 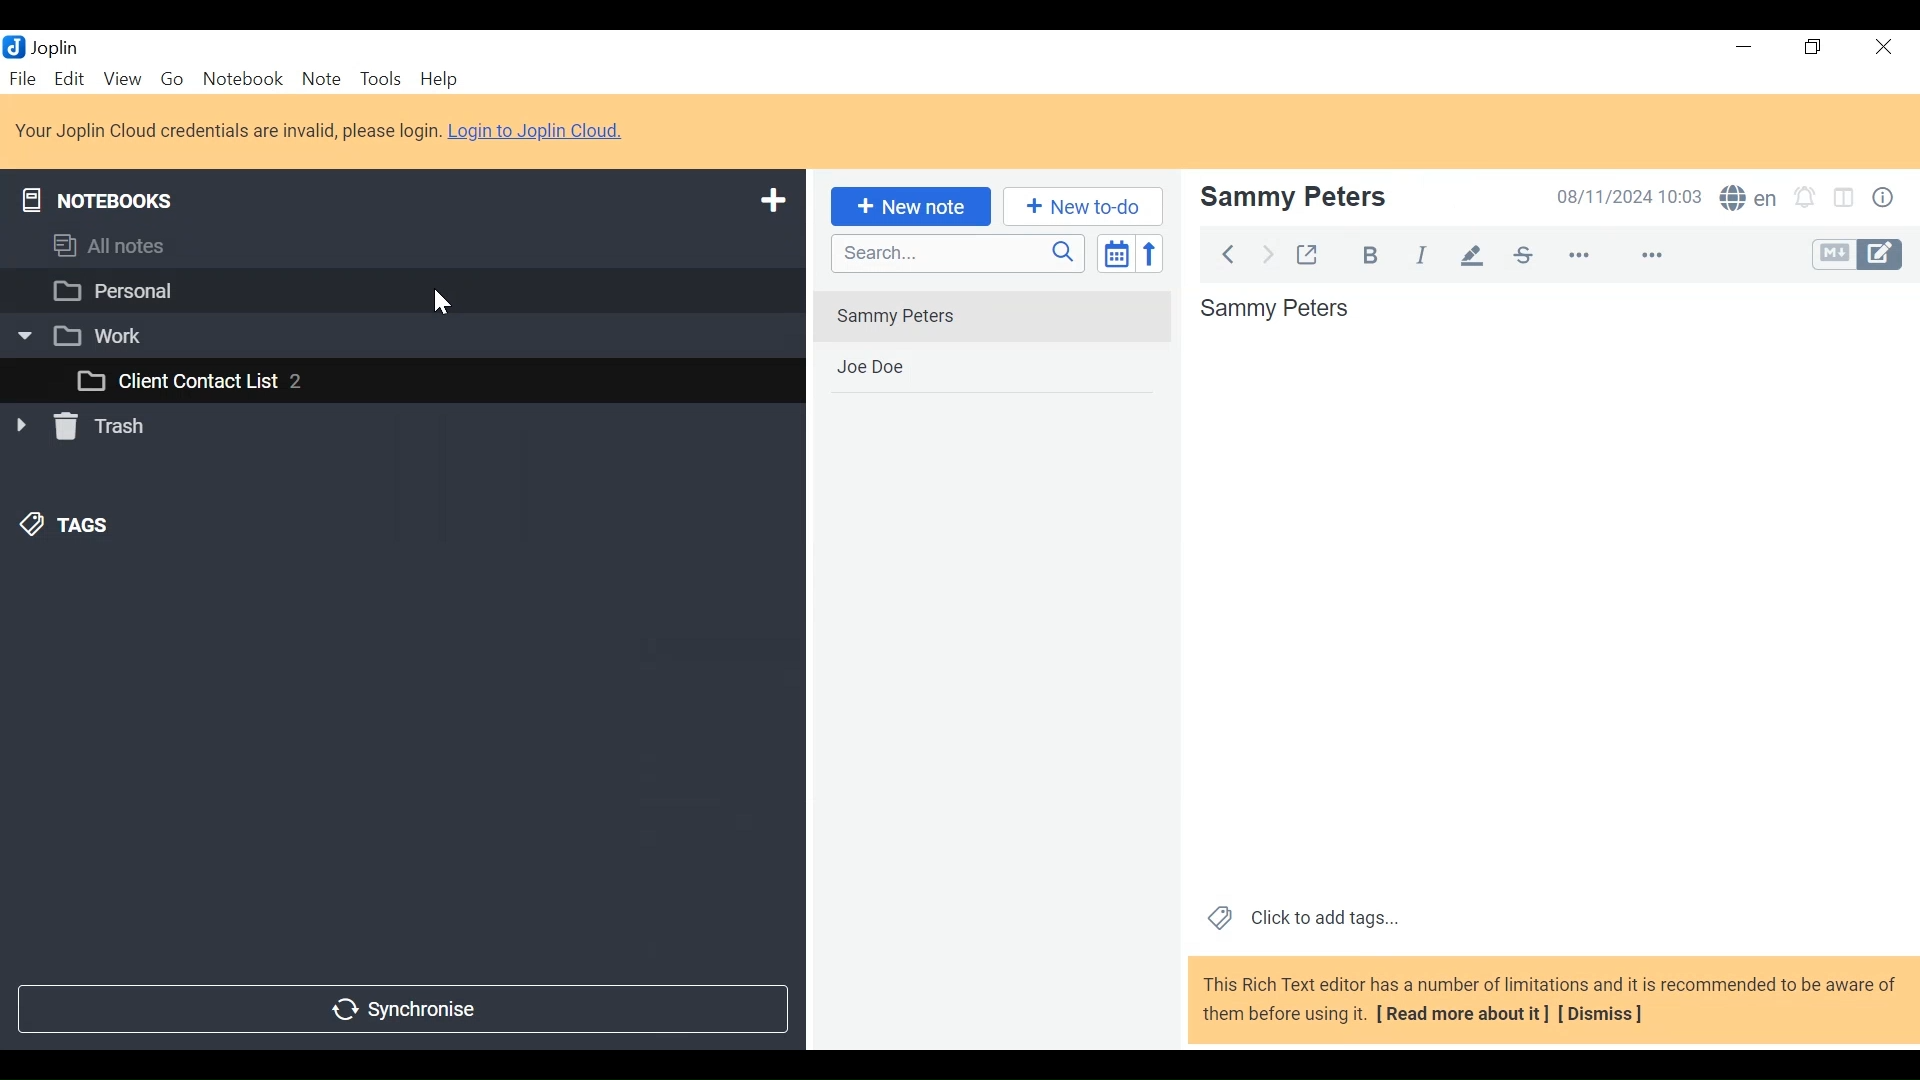 What do you see at coordinates (88, 427) in the screenshot?
I see `» WW Trash` at bounding box center [88, 427].